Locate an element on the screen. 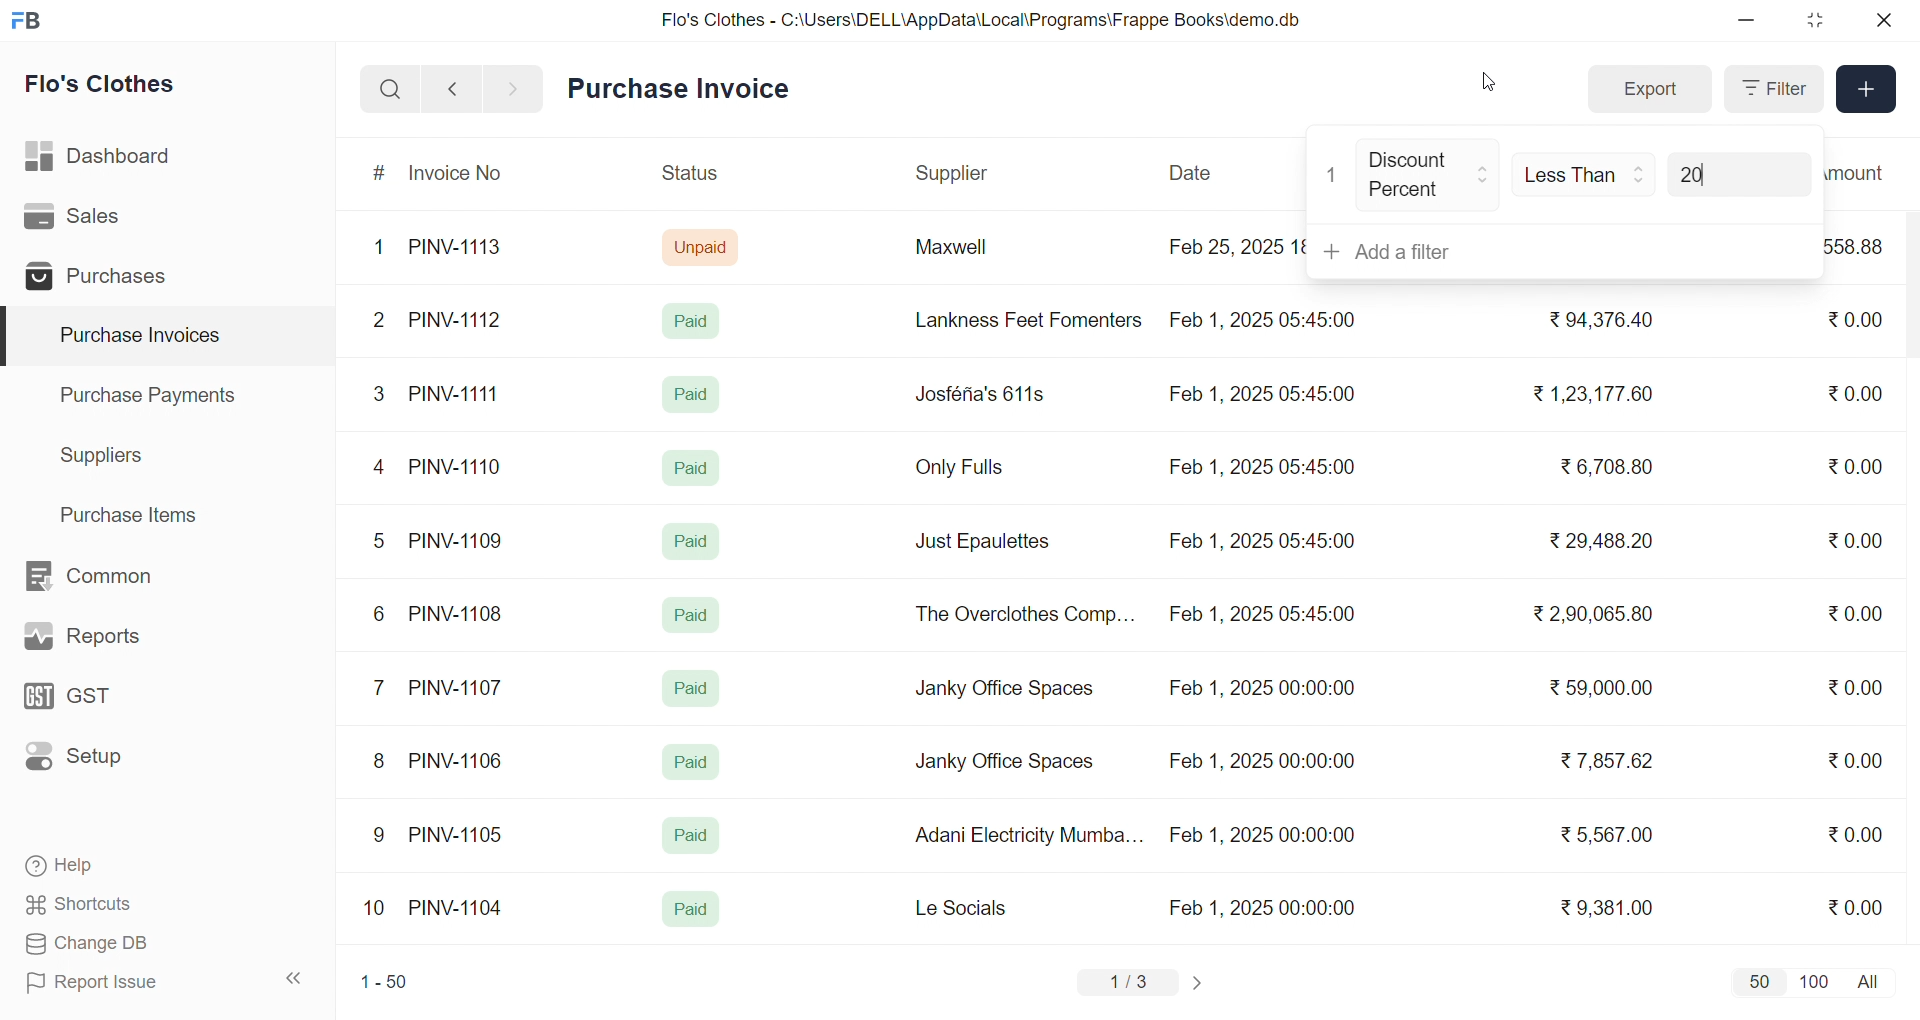 The height and width of the screenshot is (1020, 1920). 10 is located at coordinates (379, 910).